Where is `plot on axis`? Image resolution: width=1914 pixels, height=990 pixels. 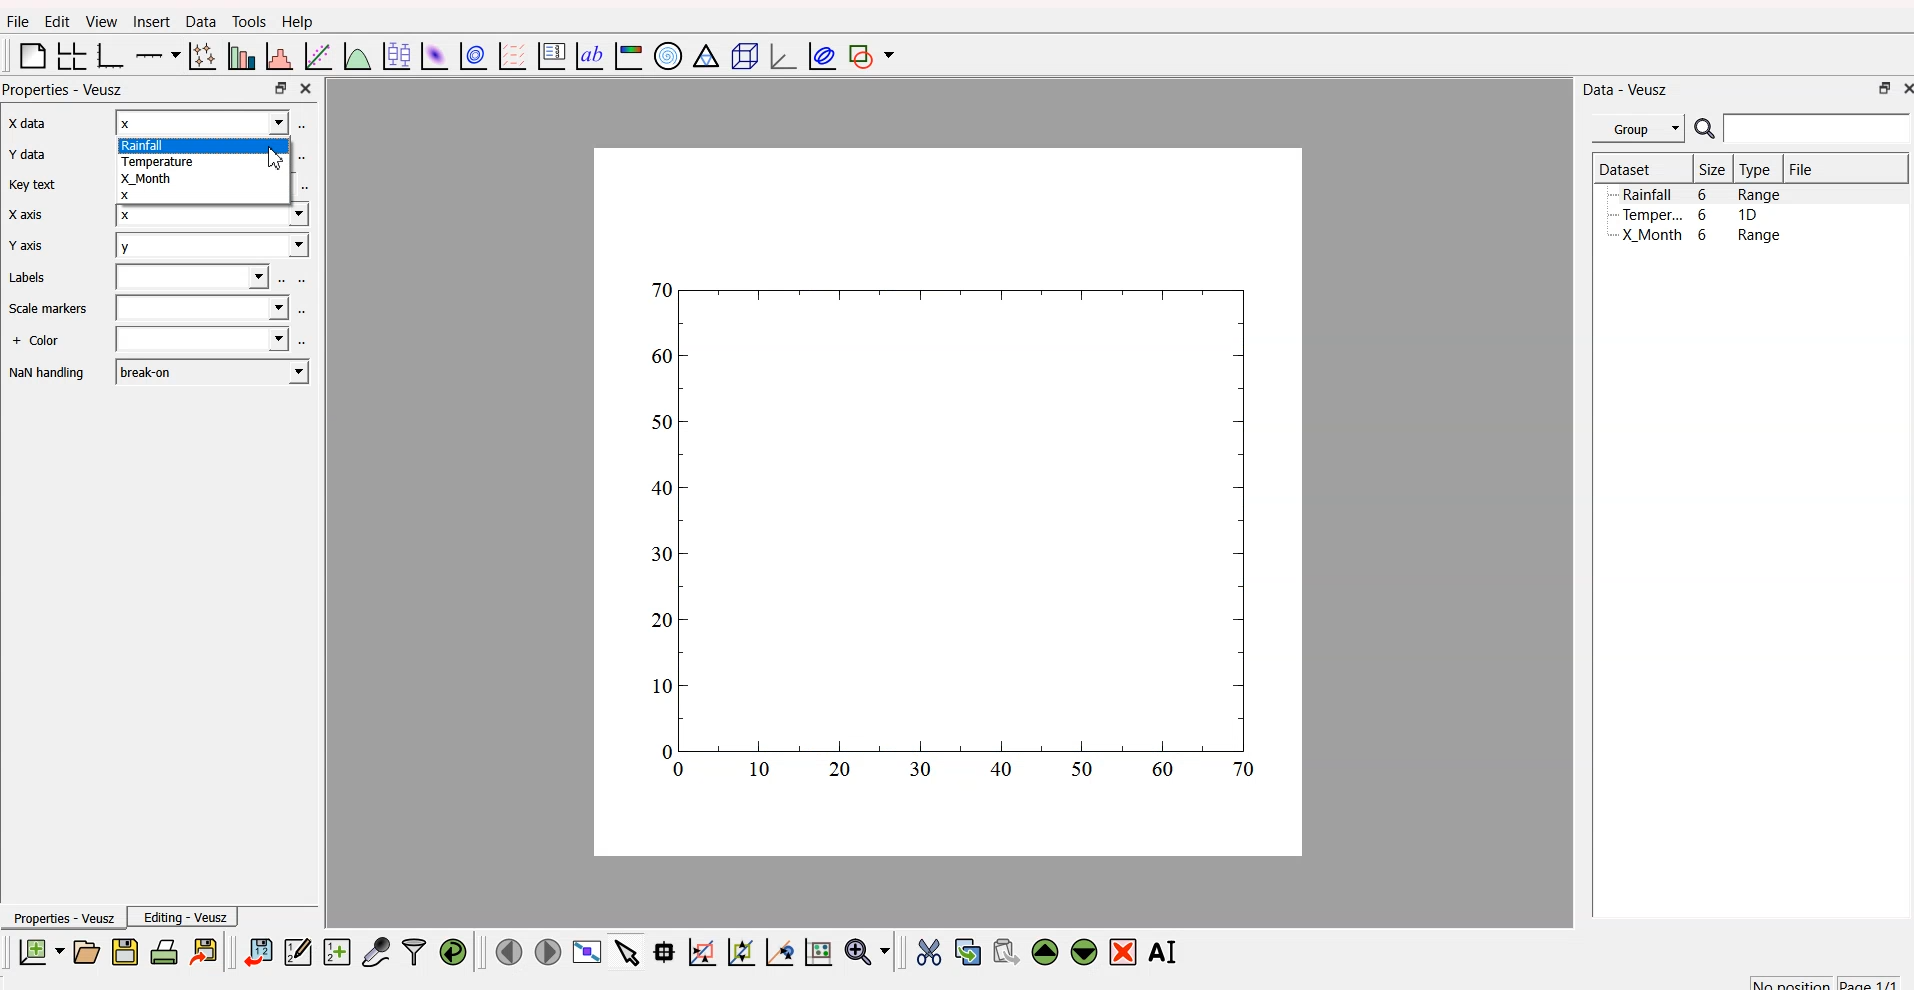 plot on axis is located at coordinates (159, 54).